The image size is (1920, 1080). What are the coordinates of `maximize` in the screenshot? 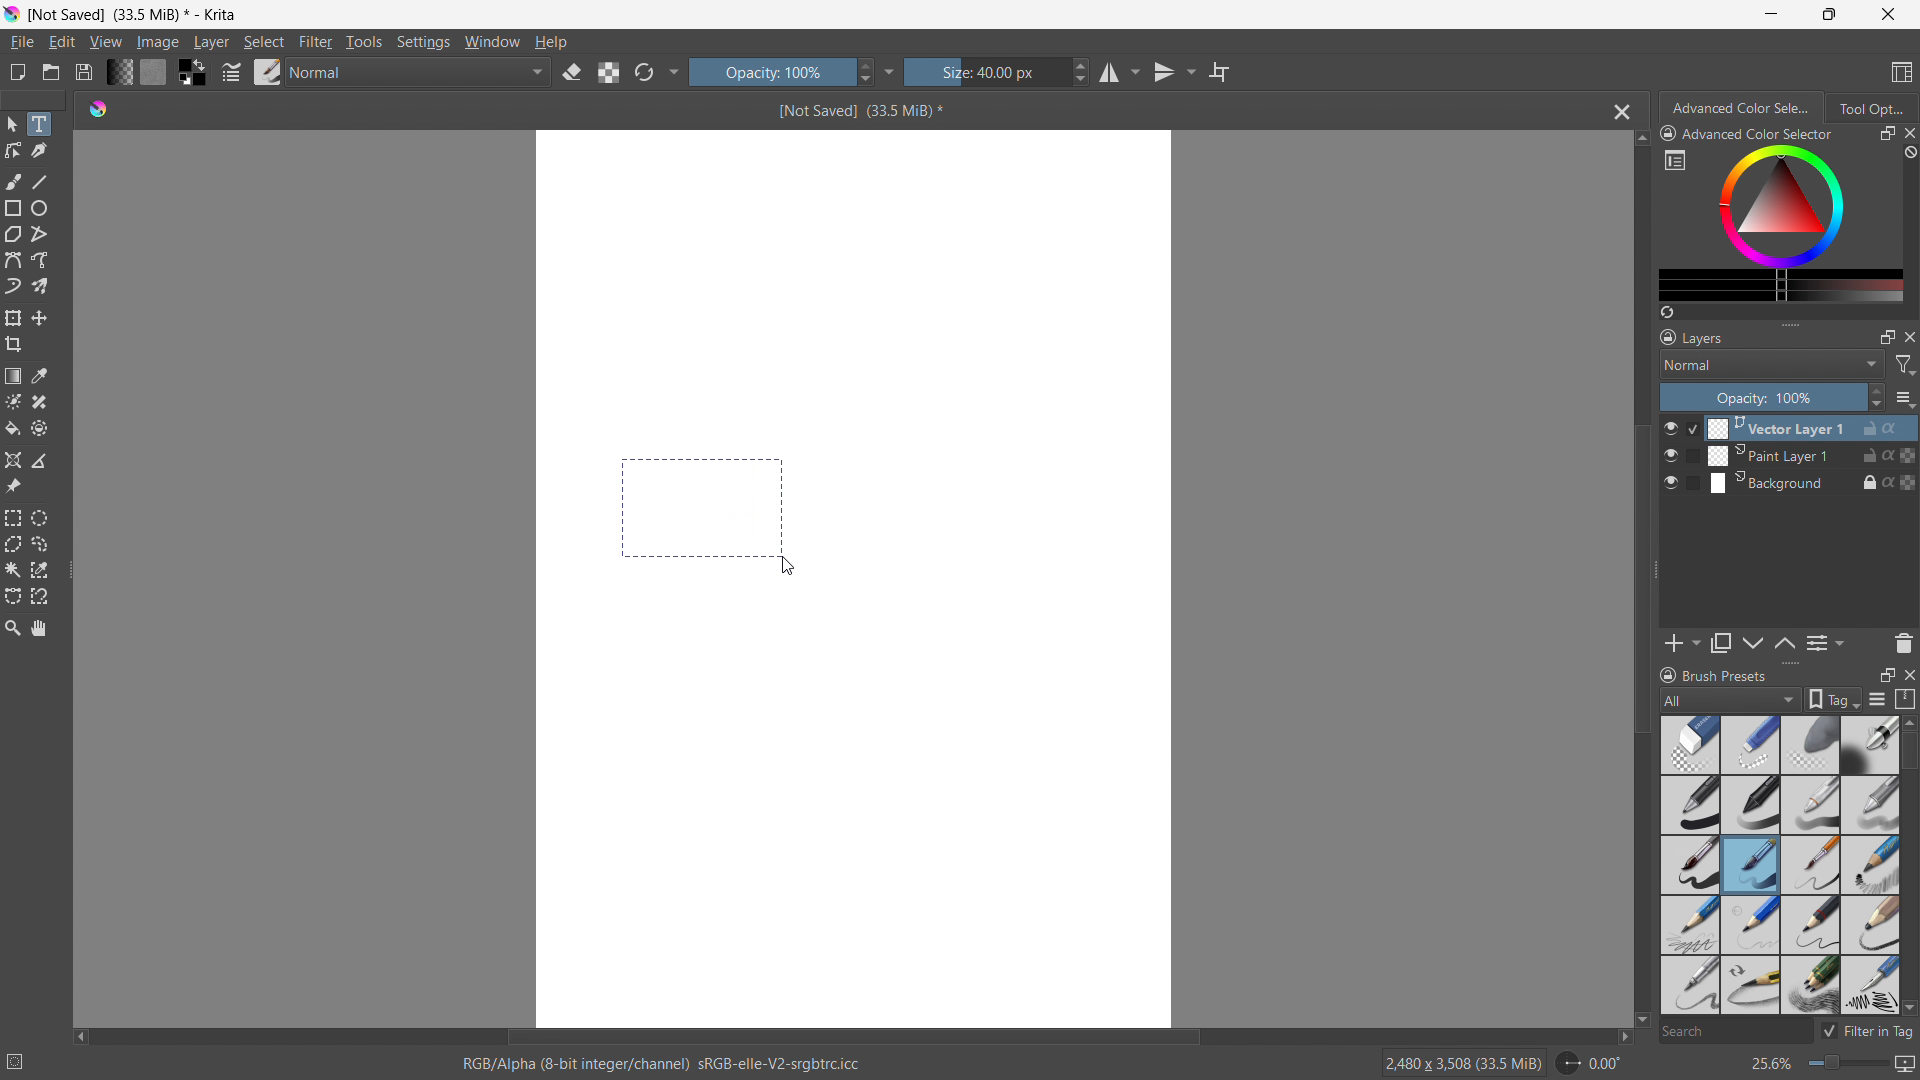 It's located at (1886, 674).